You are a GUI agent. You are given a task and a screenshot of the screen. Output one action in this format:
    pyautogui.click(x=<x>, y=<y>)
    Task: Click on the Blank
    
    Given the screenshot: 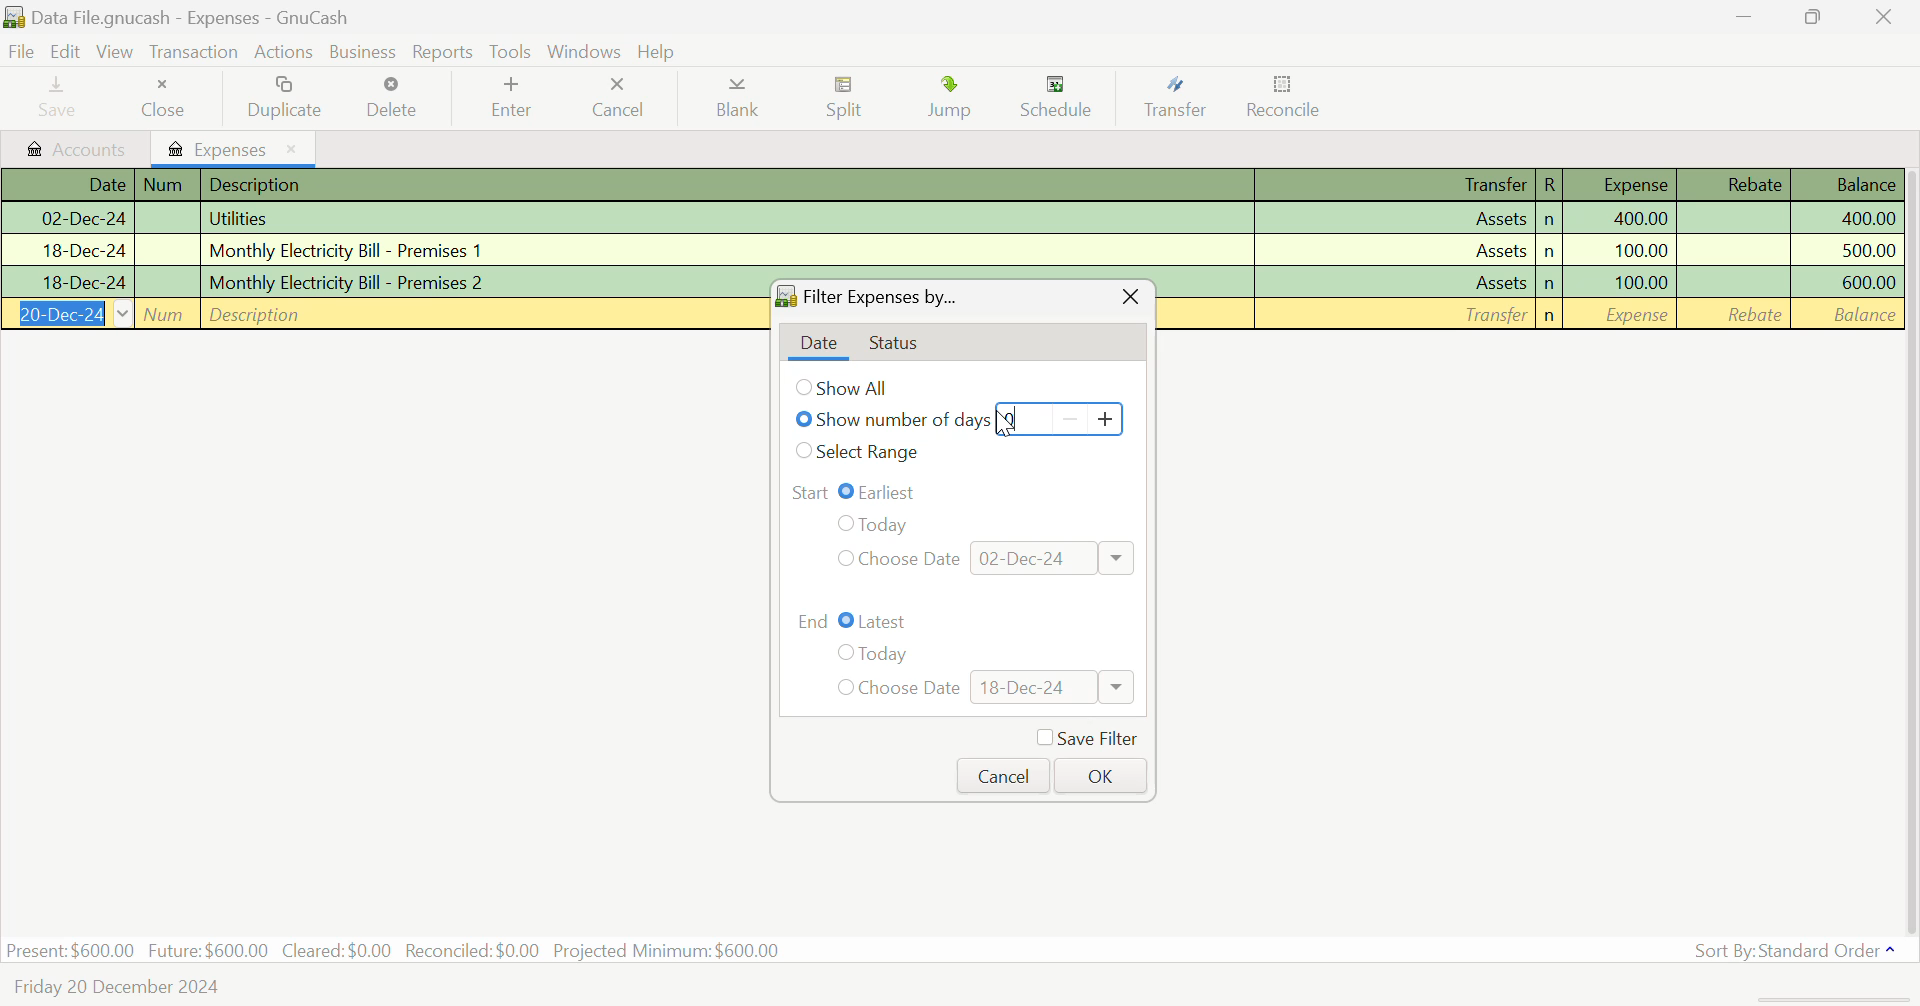 What is the action you would take?
    pyautogui.click(x=738, y=100)
    